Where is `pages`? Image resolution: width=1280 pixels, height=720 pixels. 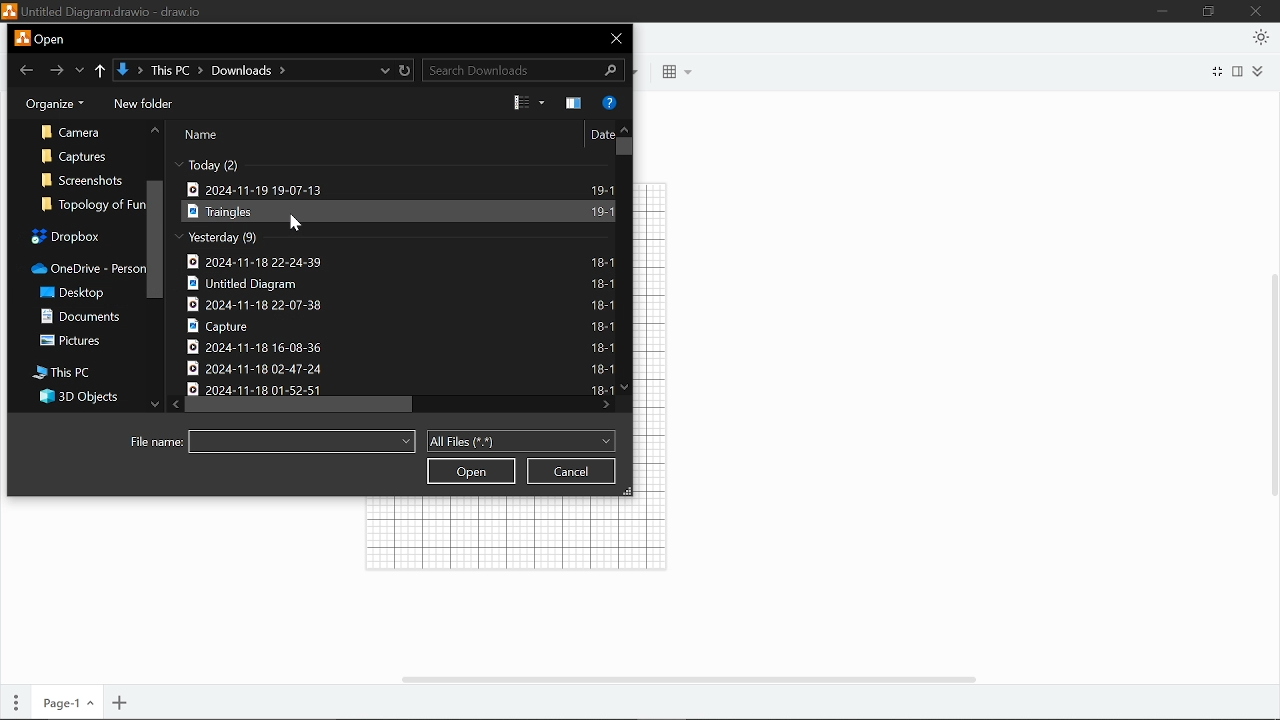 pages is located at coordinates (11, 704).